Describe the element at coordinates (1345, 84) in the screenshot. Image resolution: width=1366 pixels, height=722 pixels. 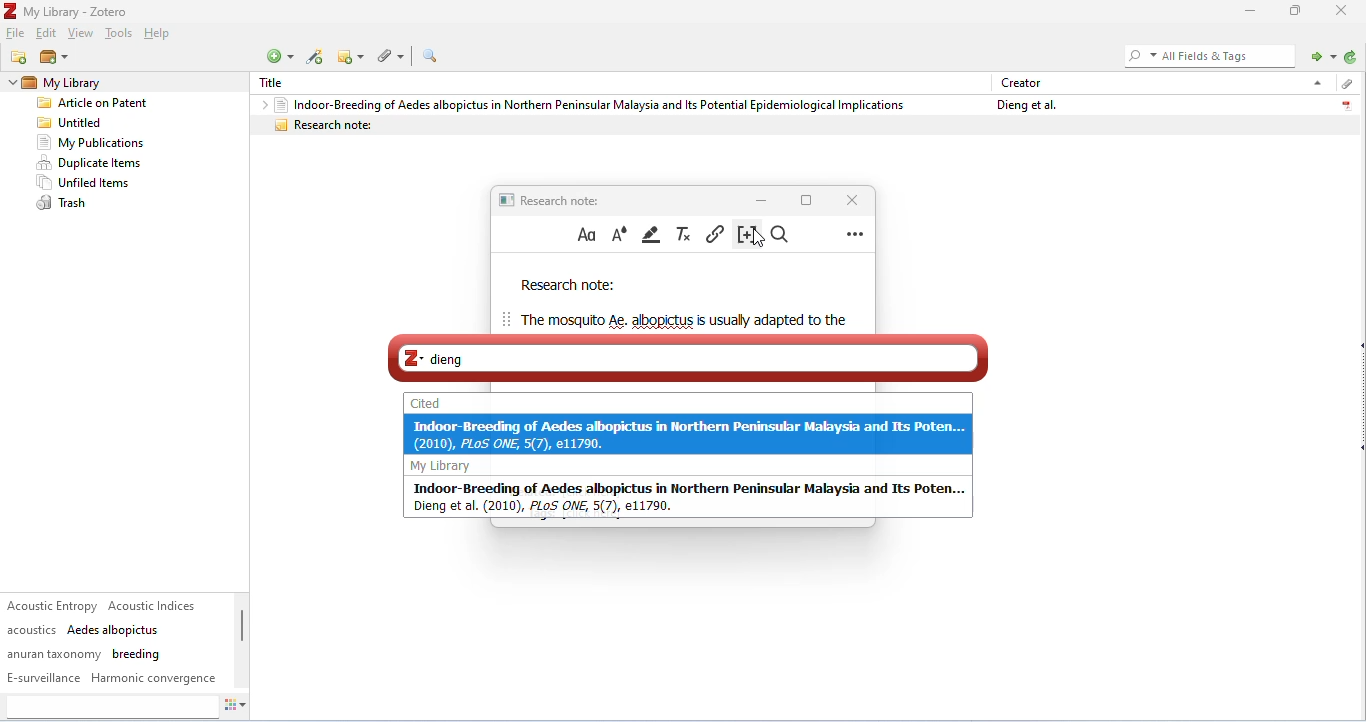
I see `attachment` at that location.